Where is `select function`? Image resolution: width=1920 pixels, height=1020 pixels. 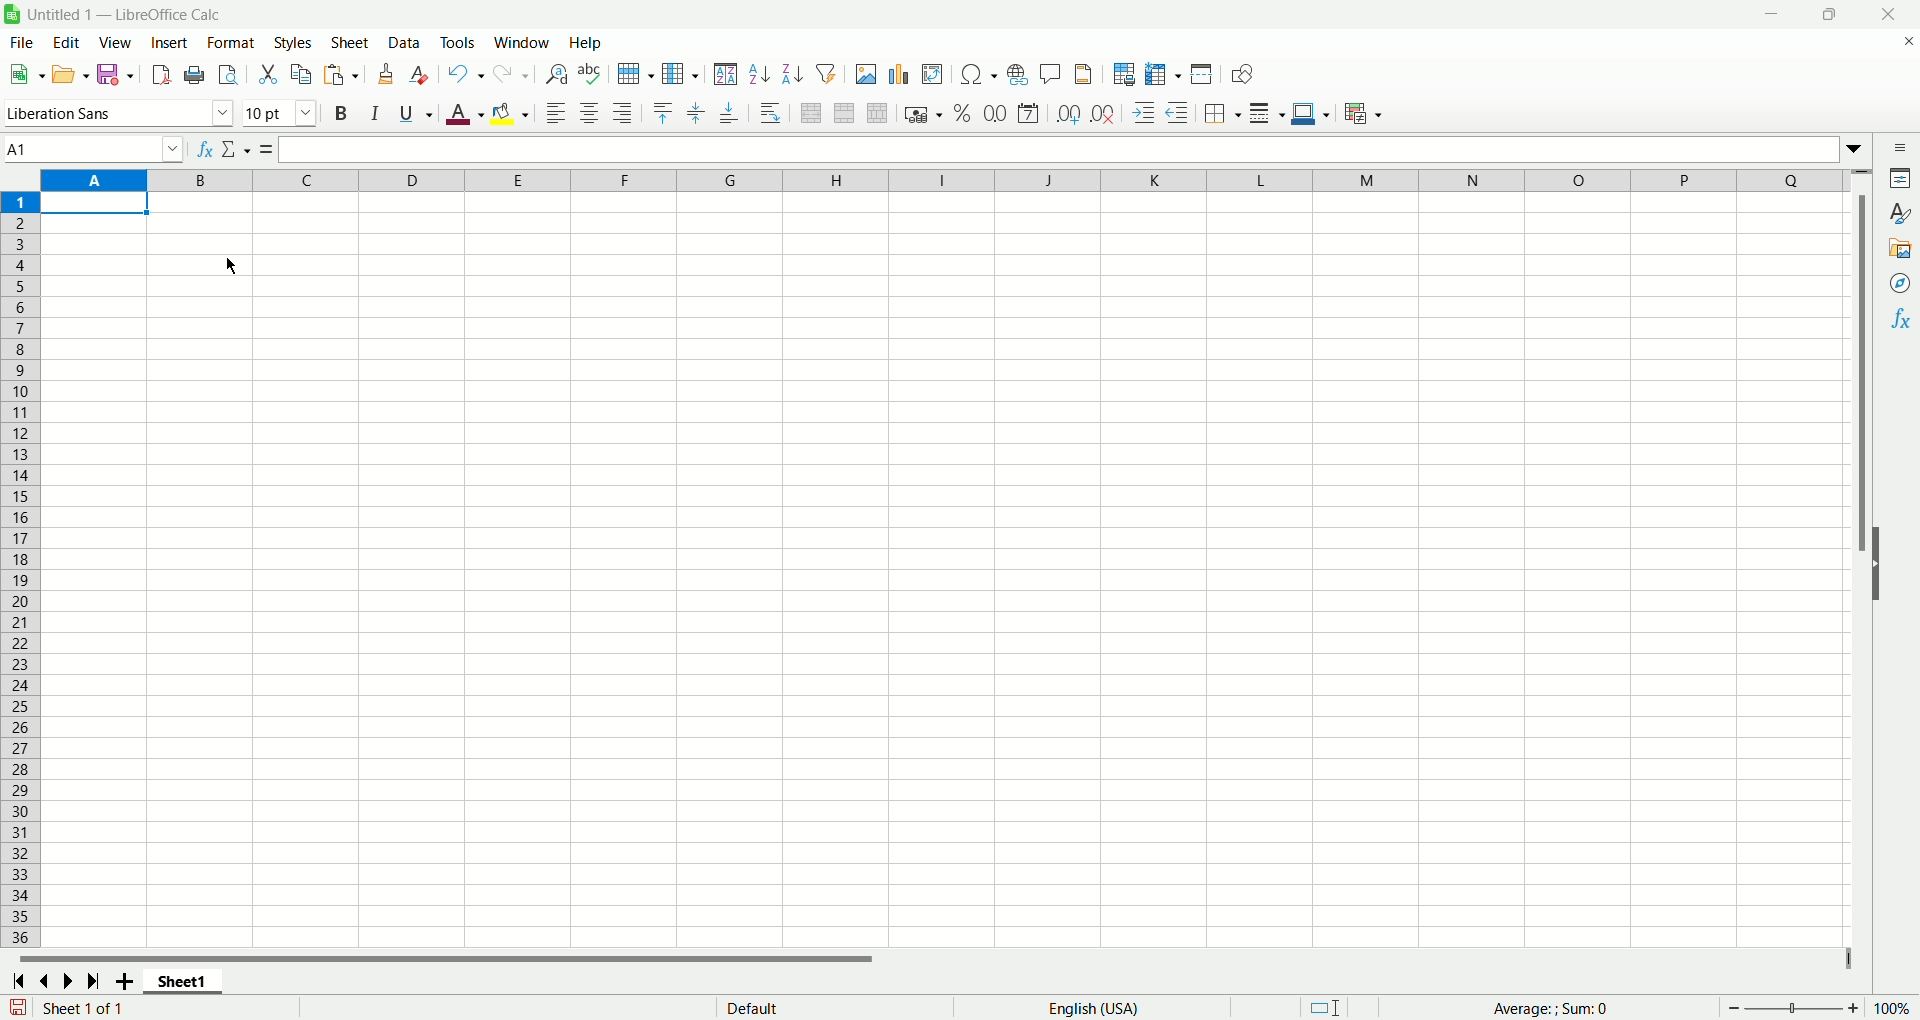
select function is located at coordinates (233, 148).